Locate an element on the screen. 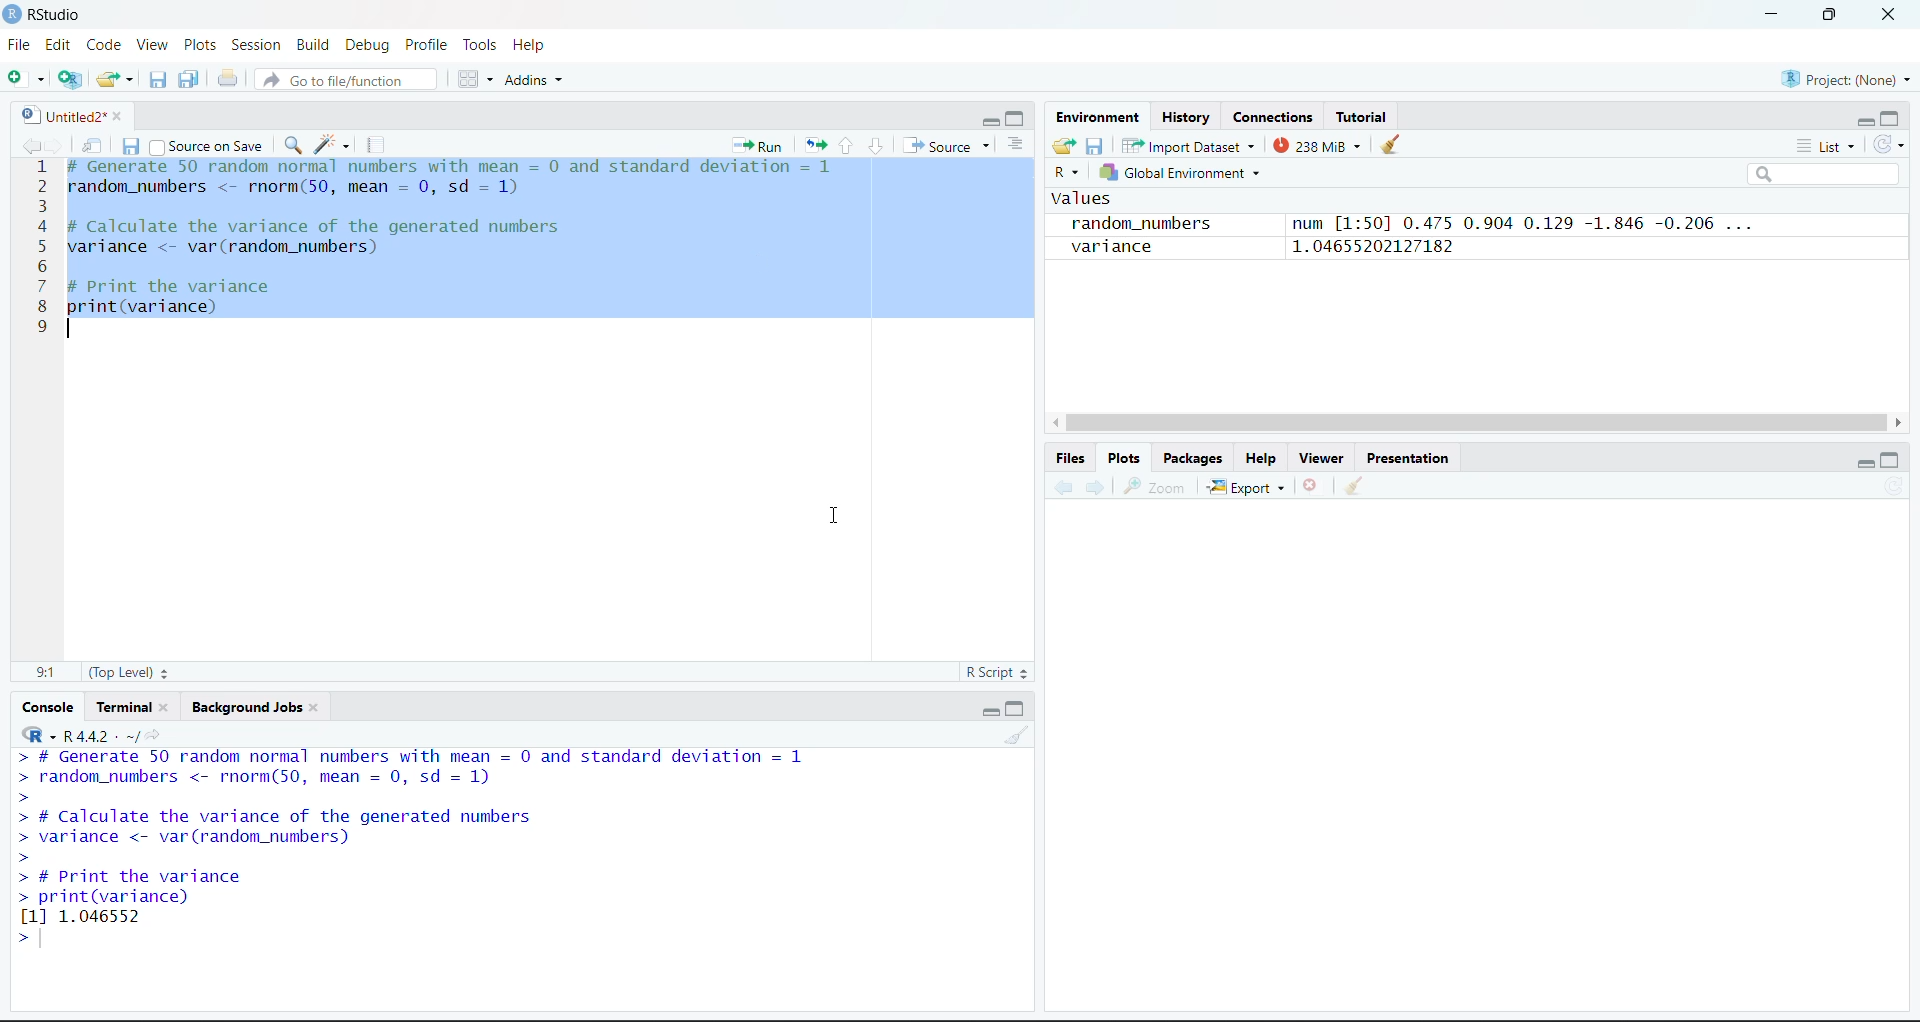  down is located at coordinates (875, 146).